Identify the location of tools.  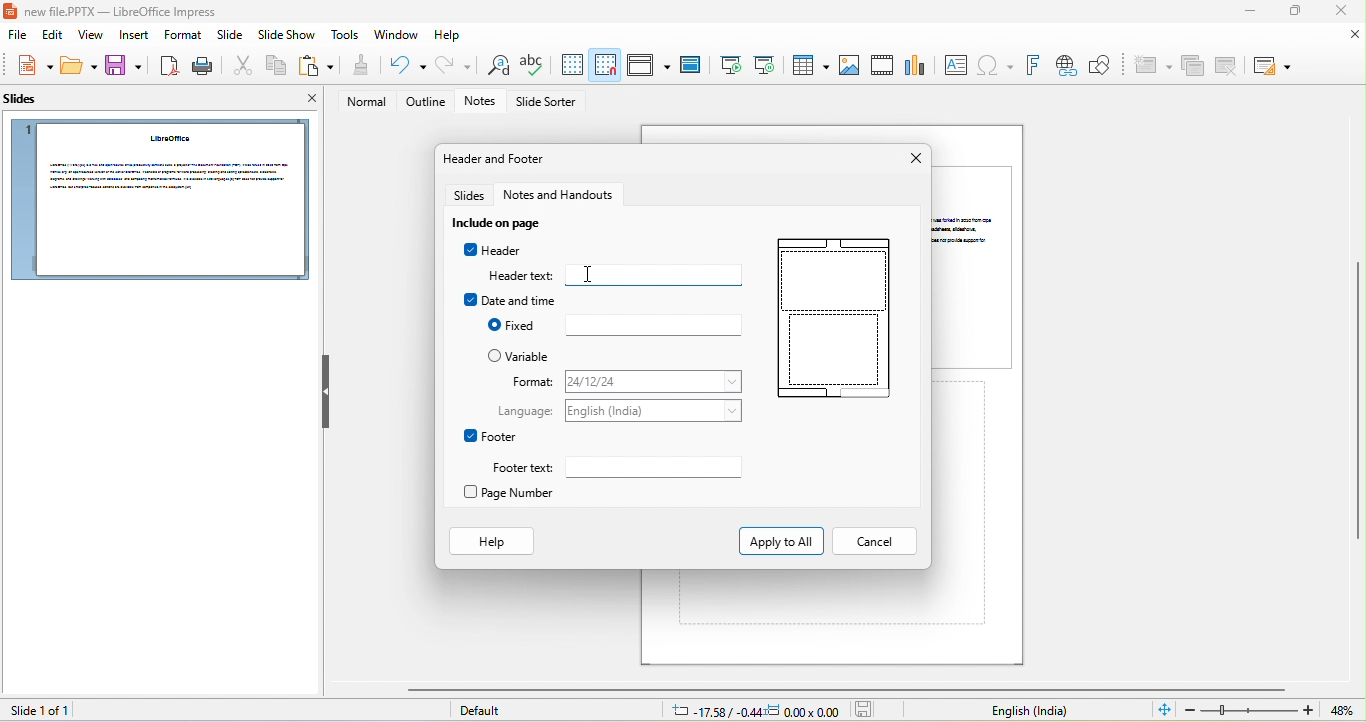
(347, 36).